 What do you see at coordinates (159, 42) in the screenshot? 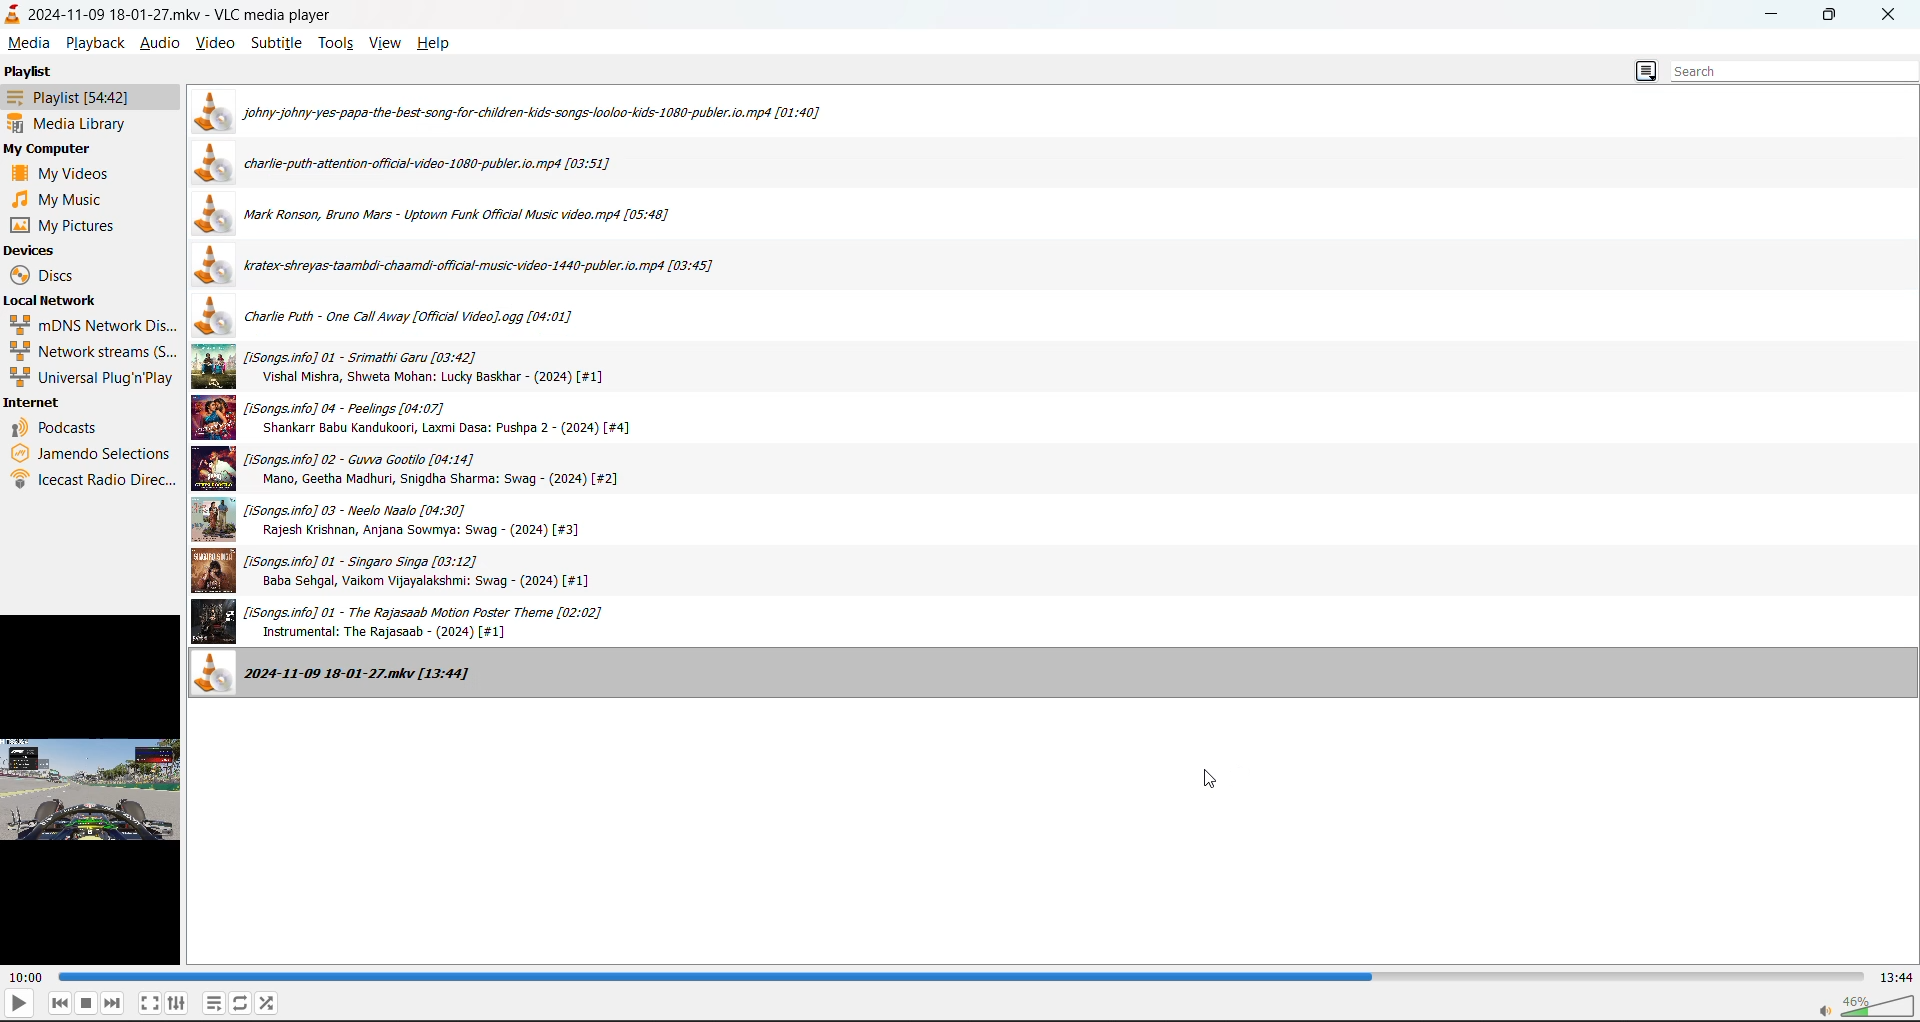
I see `audio` at bounding box center [159, 42].